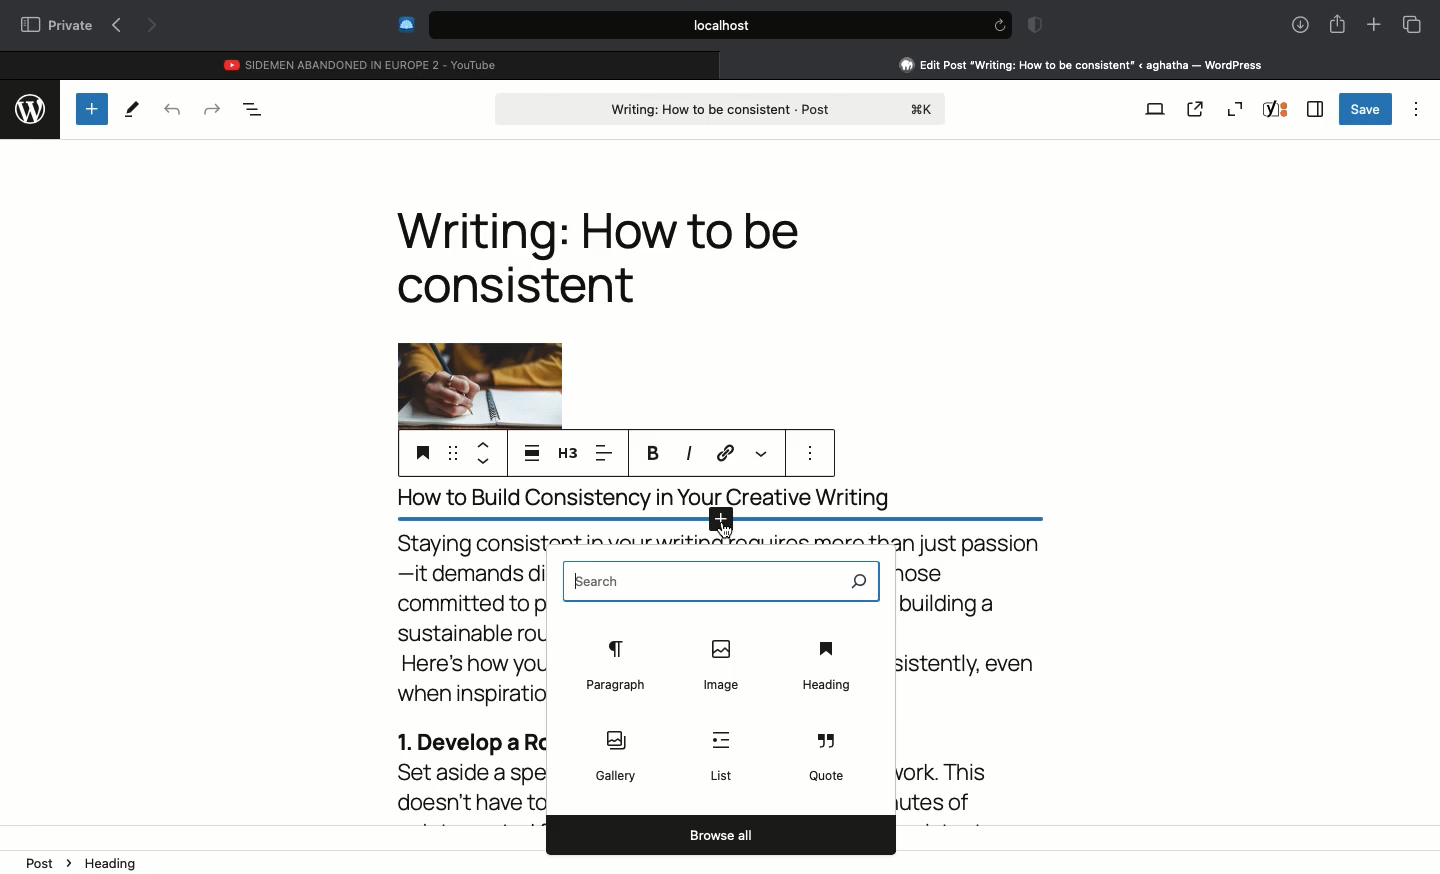 The height and width of the screenshot is (874, 1440). What do you see at coordinates (1297, 26) in the screenshot?
I see `Downlaods` at bounding box center [1297, 26].